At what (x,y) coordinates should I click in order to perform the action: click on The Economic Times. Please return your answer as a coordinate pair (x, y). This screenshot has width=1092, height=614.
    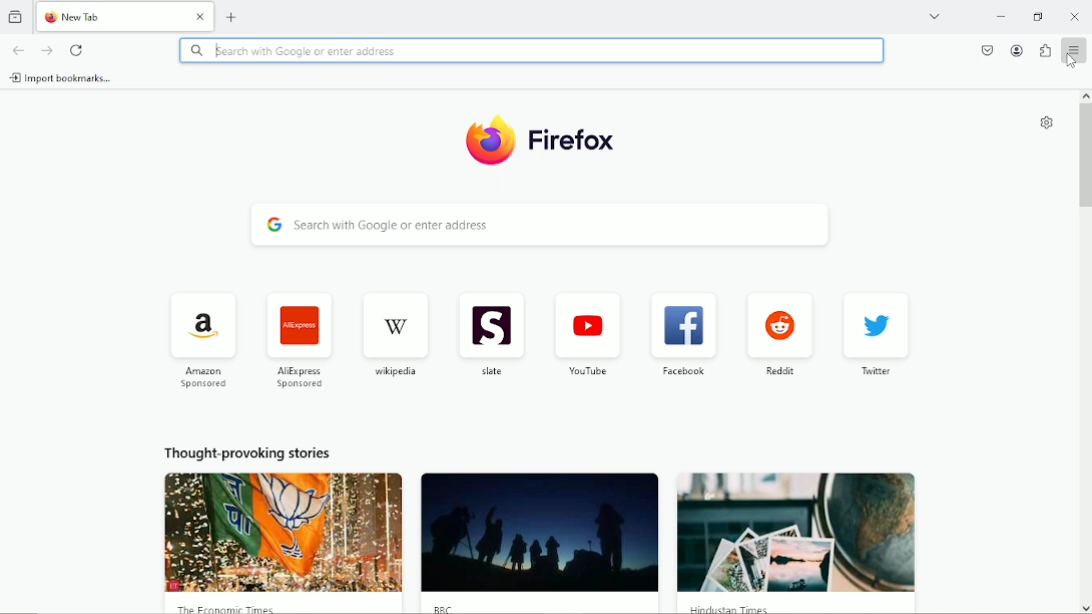
    Looking at the image, I should click on (285, 543).